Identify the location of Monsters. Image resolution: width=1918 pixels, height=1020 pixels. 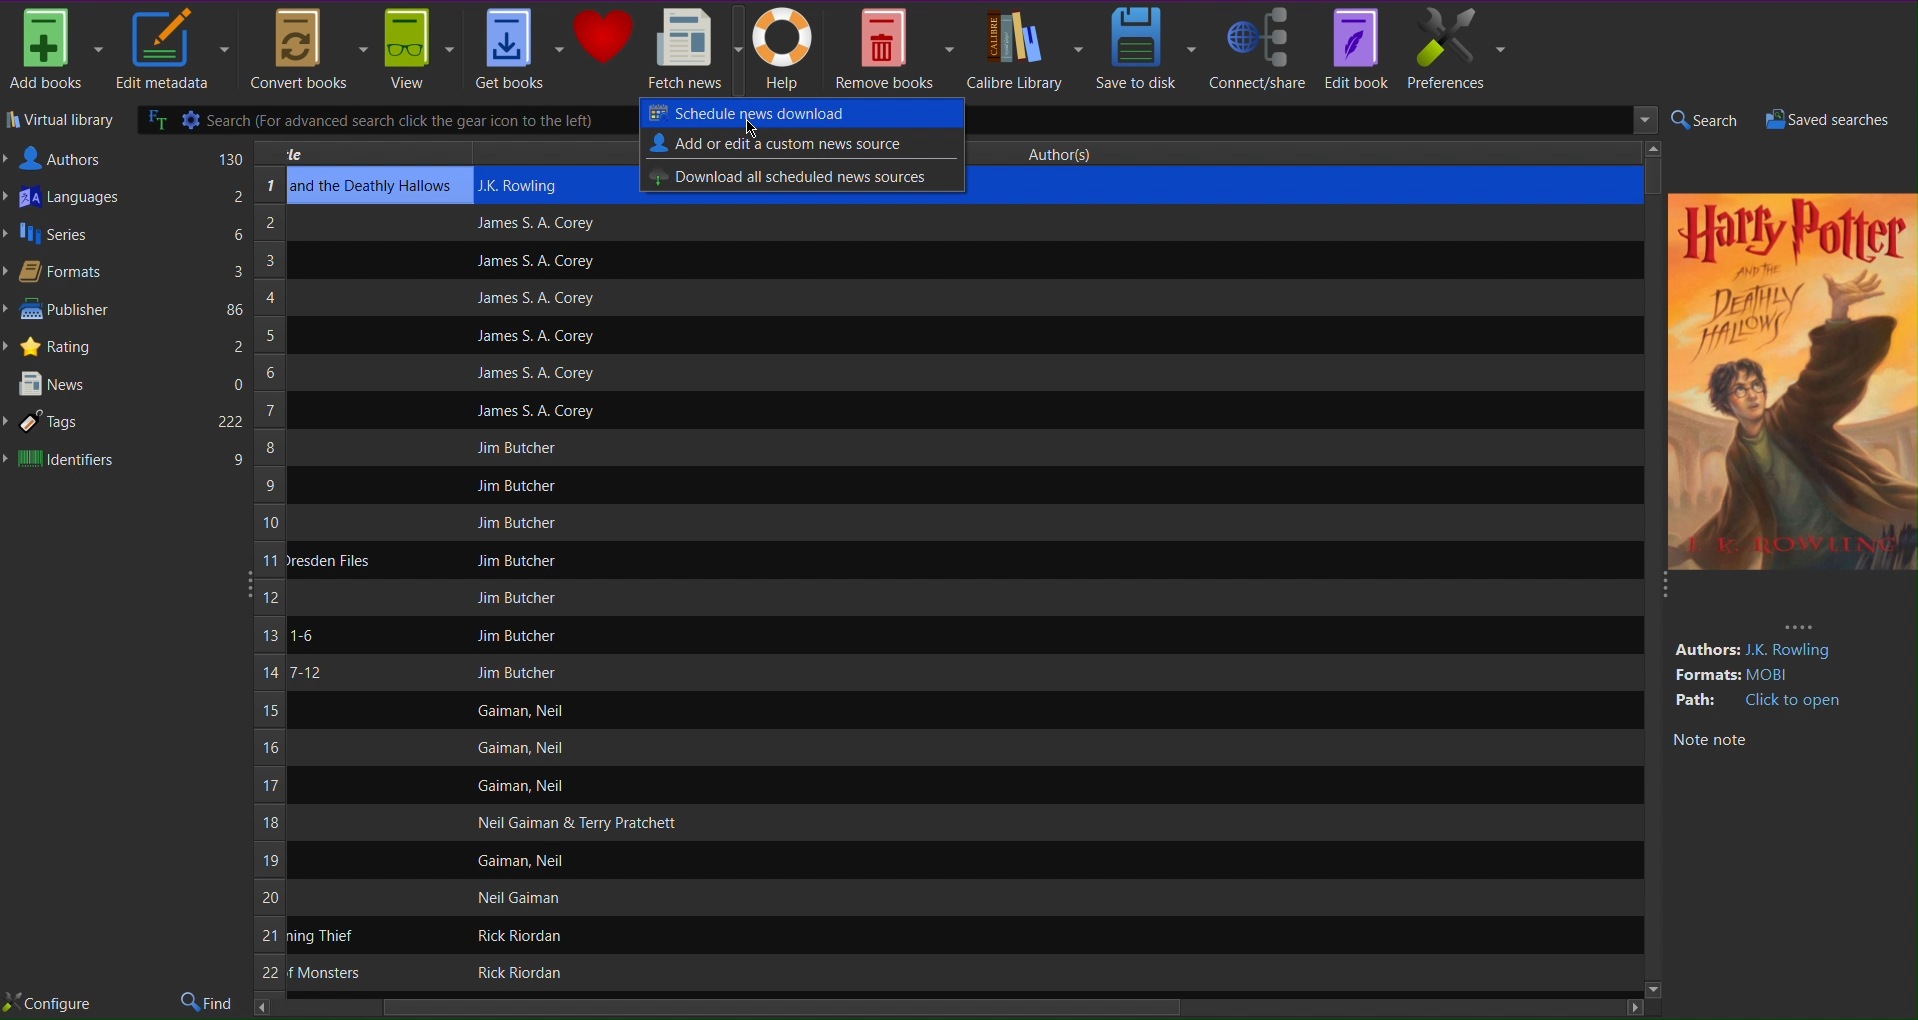
(323, 973).